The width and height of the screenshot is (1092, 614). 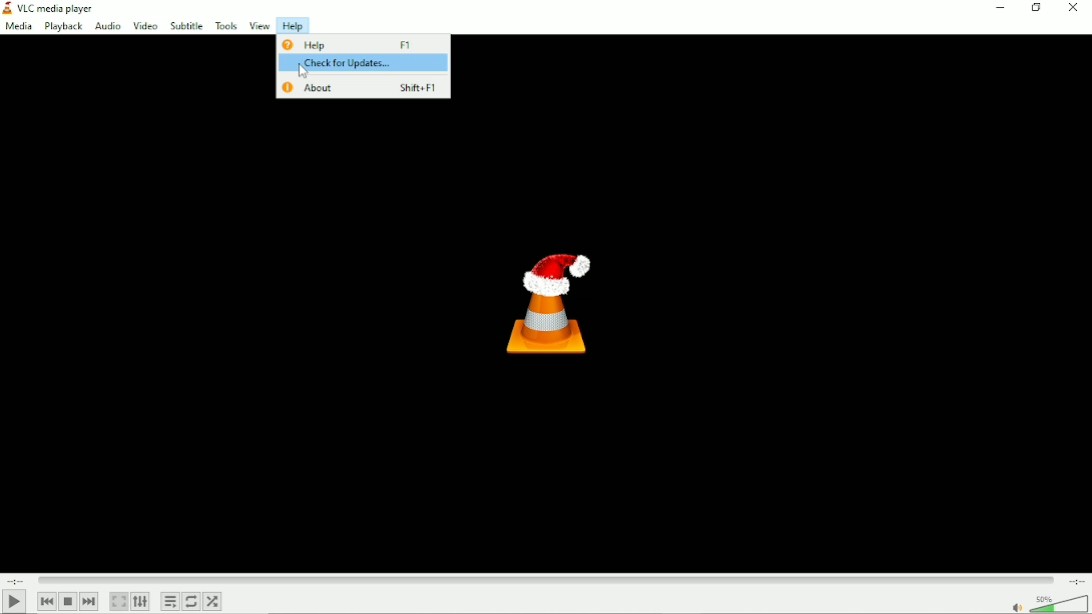 I want to click on Play, so click(x=15, y=602).